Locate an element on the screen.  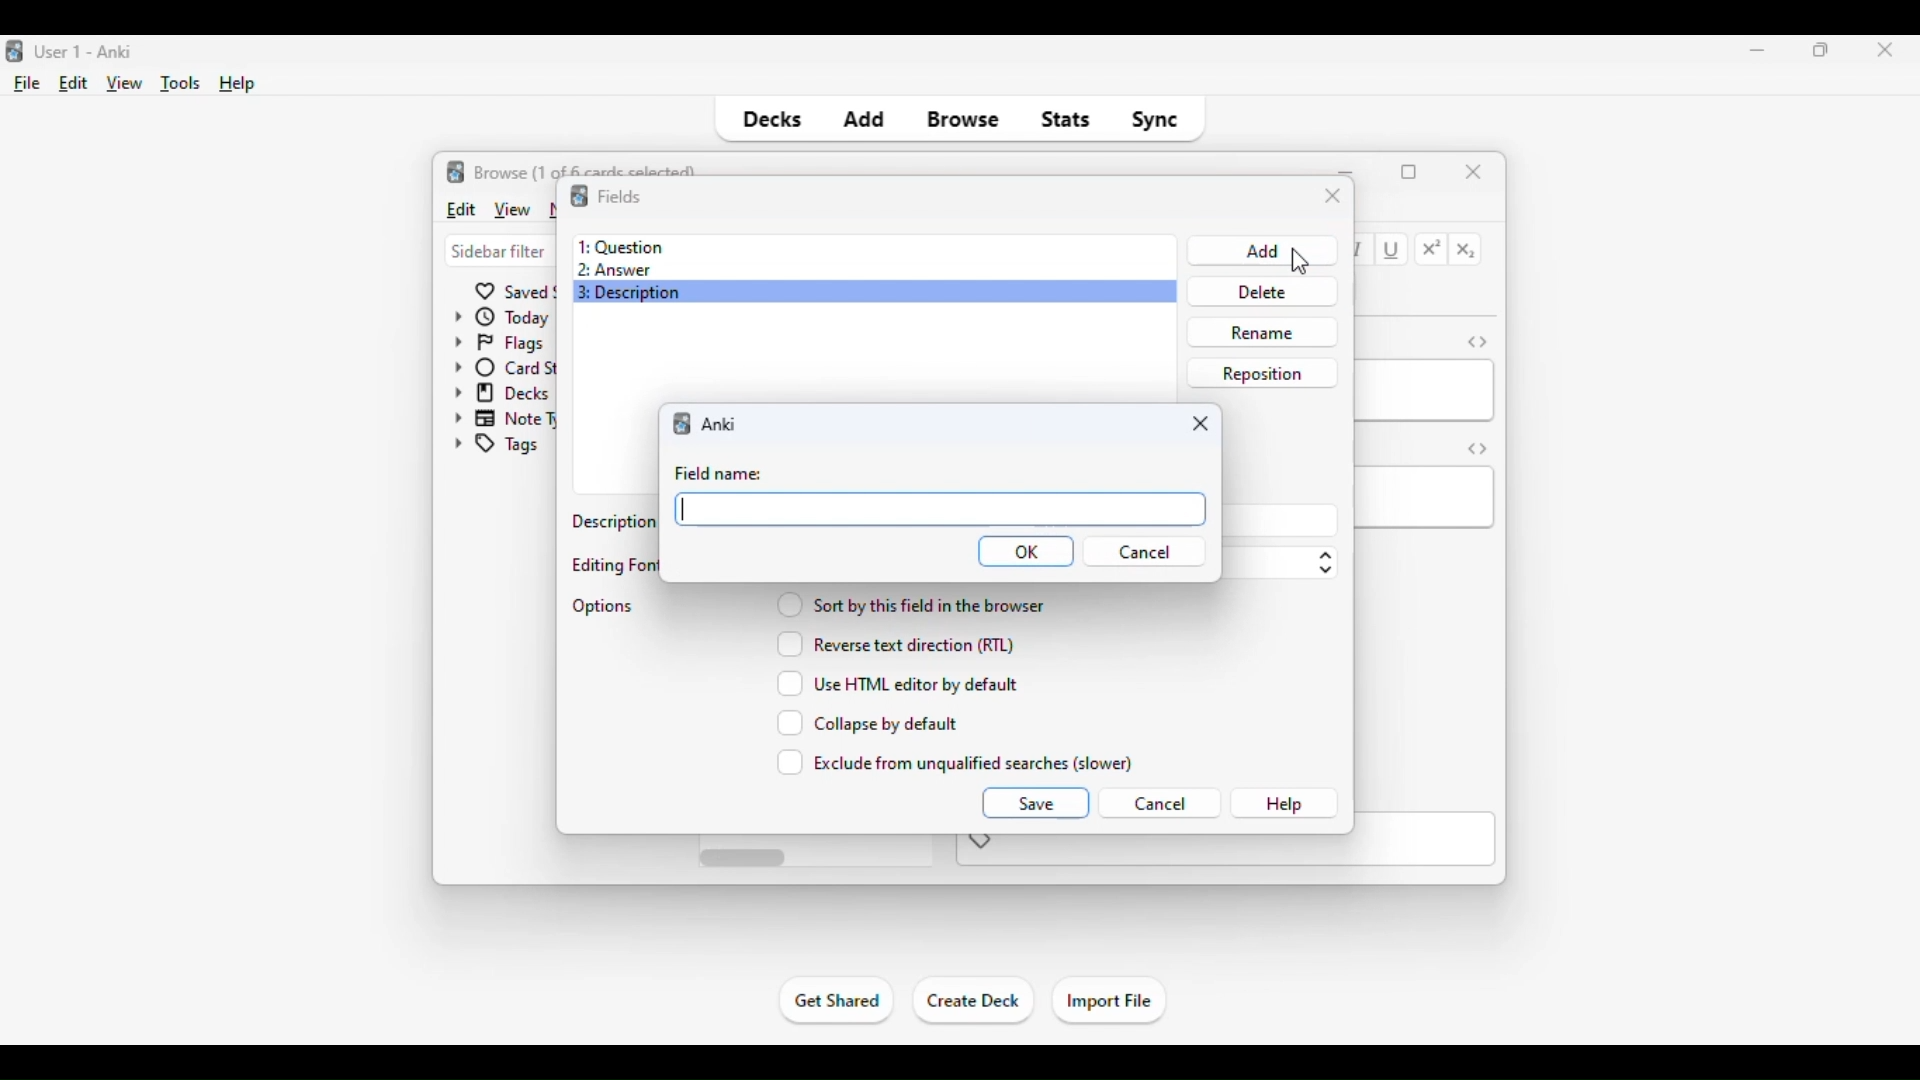
subscript is located at coordinates (1466, 251).